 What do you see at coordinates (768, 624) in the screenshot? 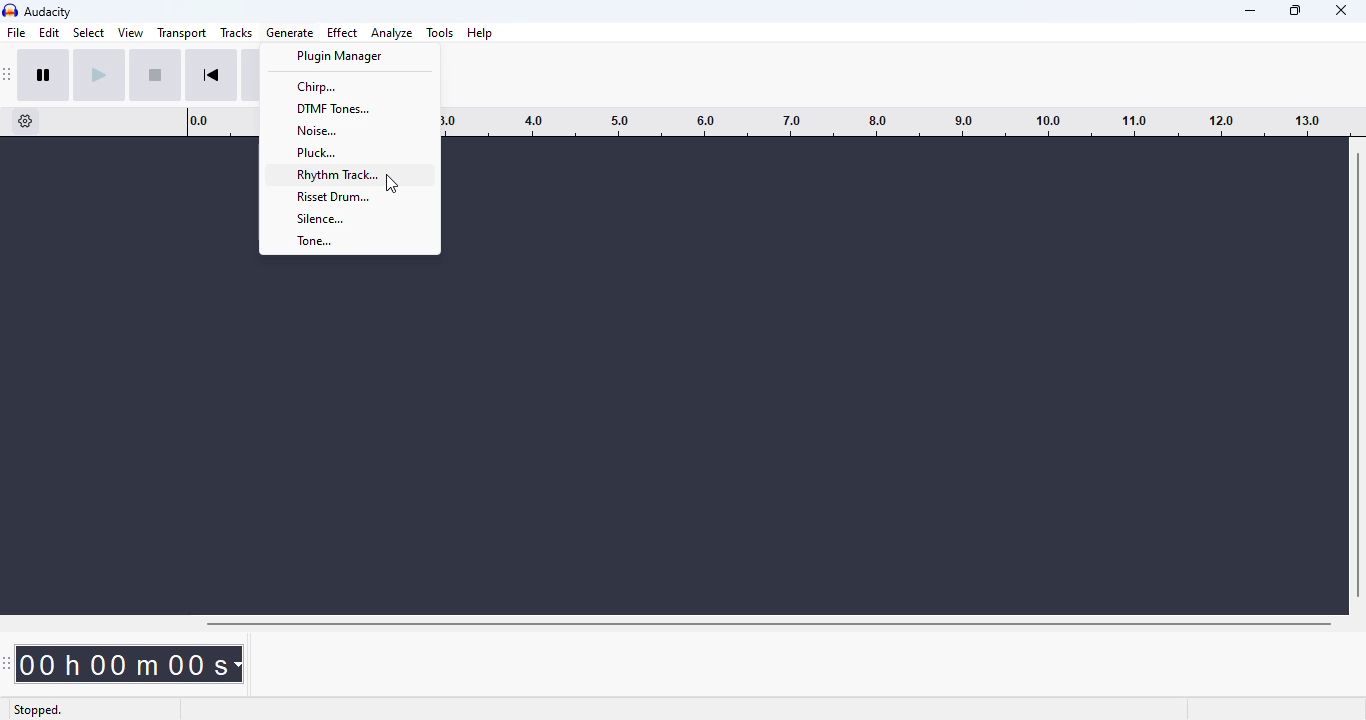
I see `horizontal scroll bar` at bounding box center [768, 624].